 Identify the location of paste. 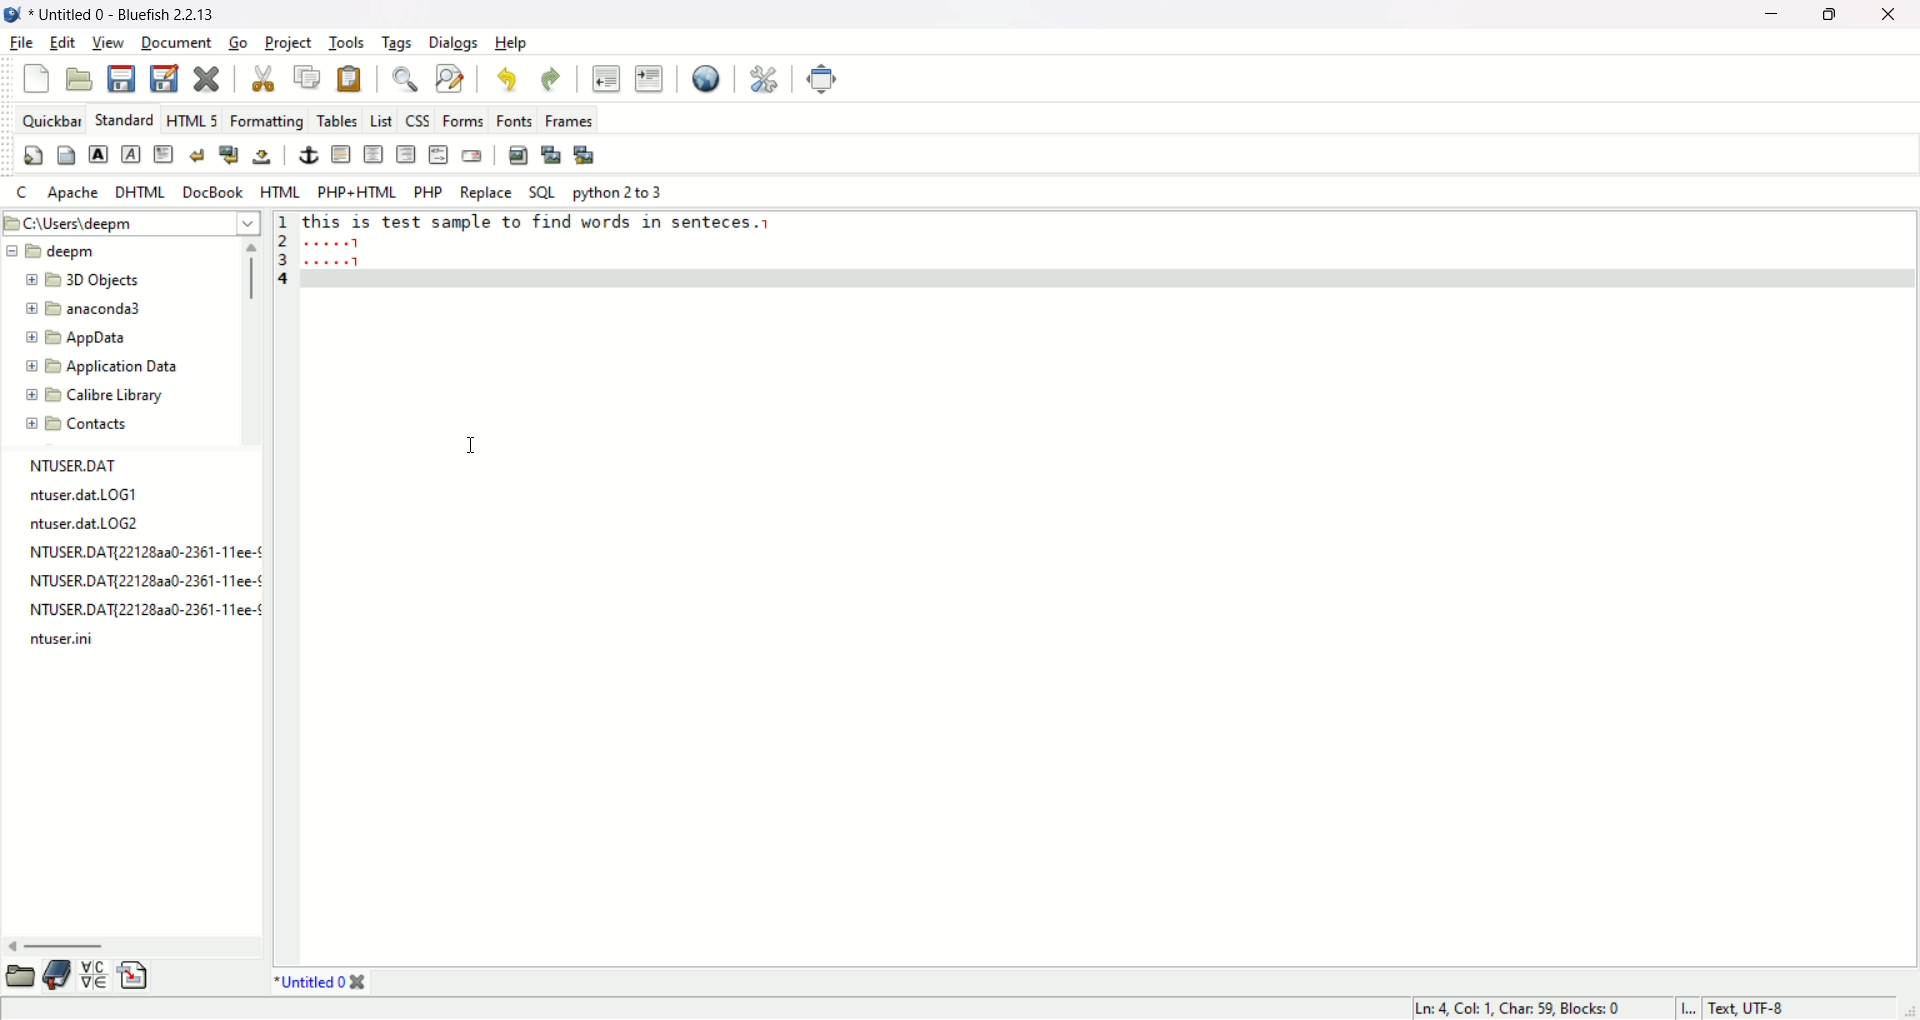
(350, 77).